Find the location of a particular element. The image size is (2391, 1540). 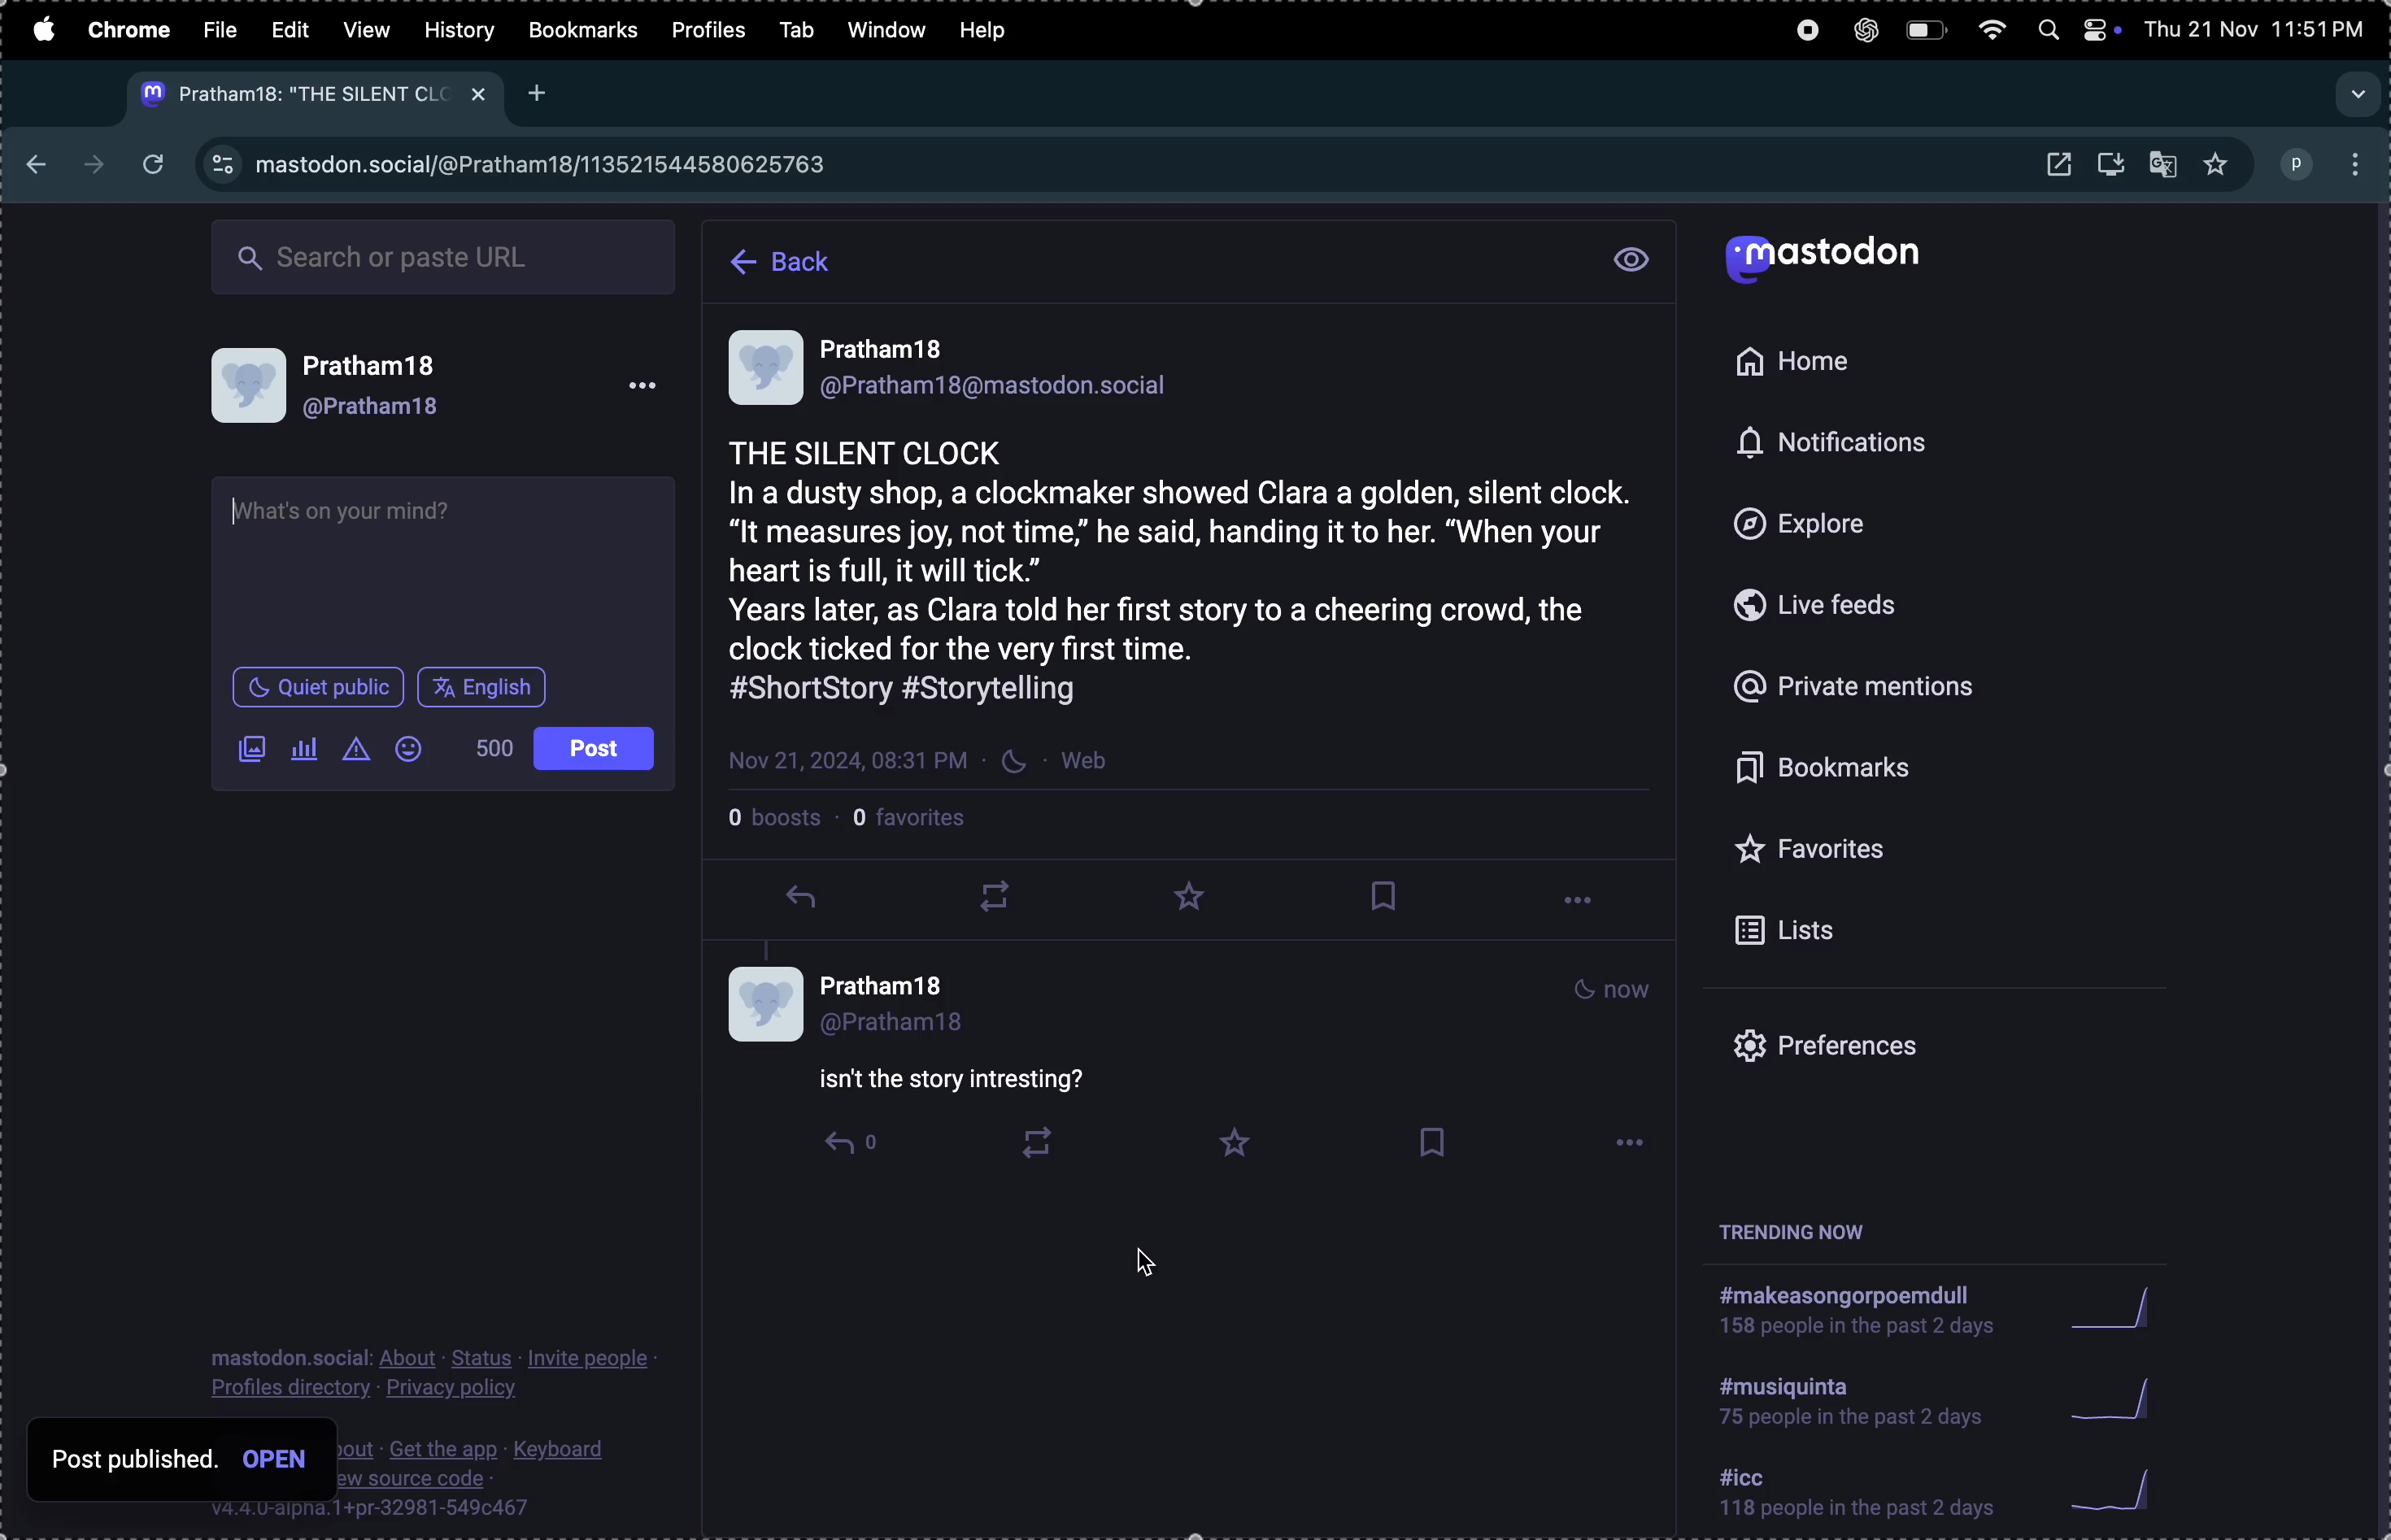

wifi is located at coordinates (1994, 31).